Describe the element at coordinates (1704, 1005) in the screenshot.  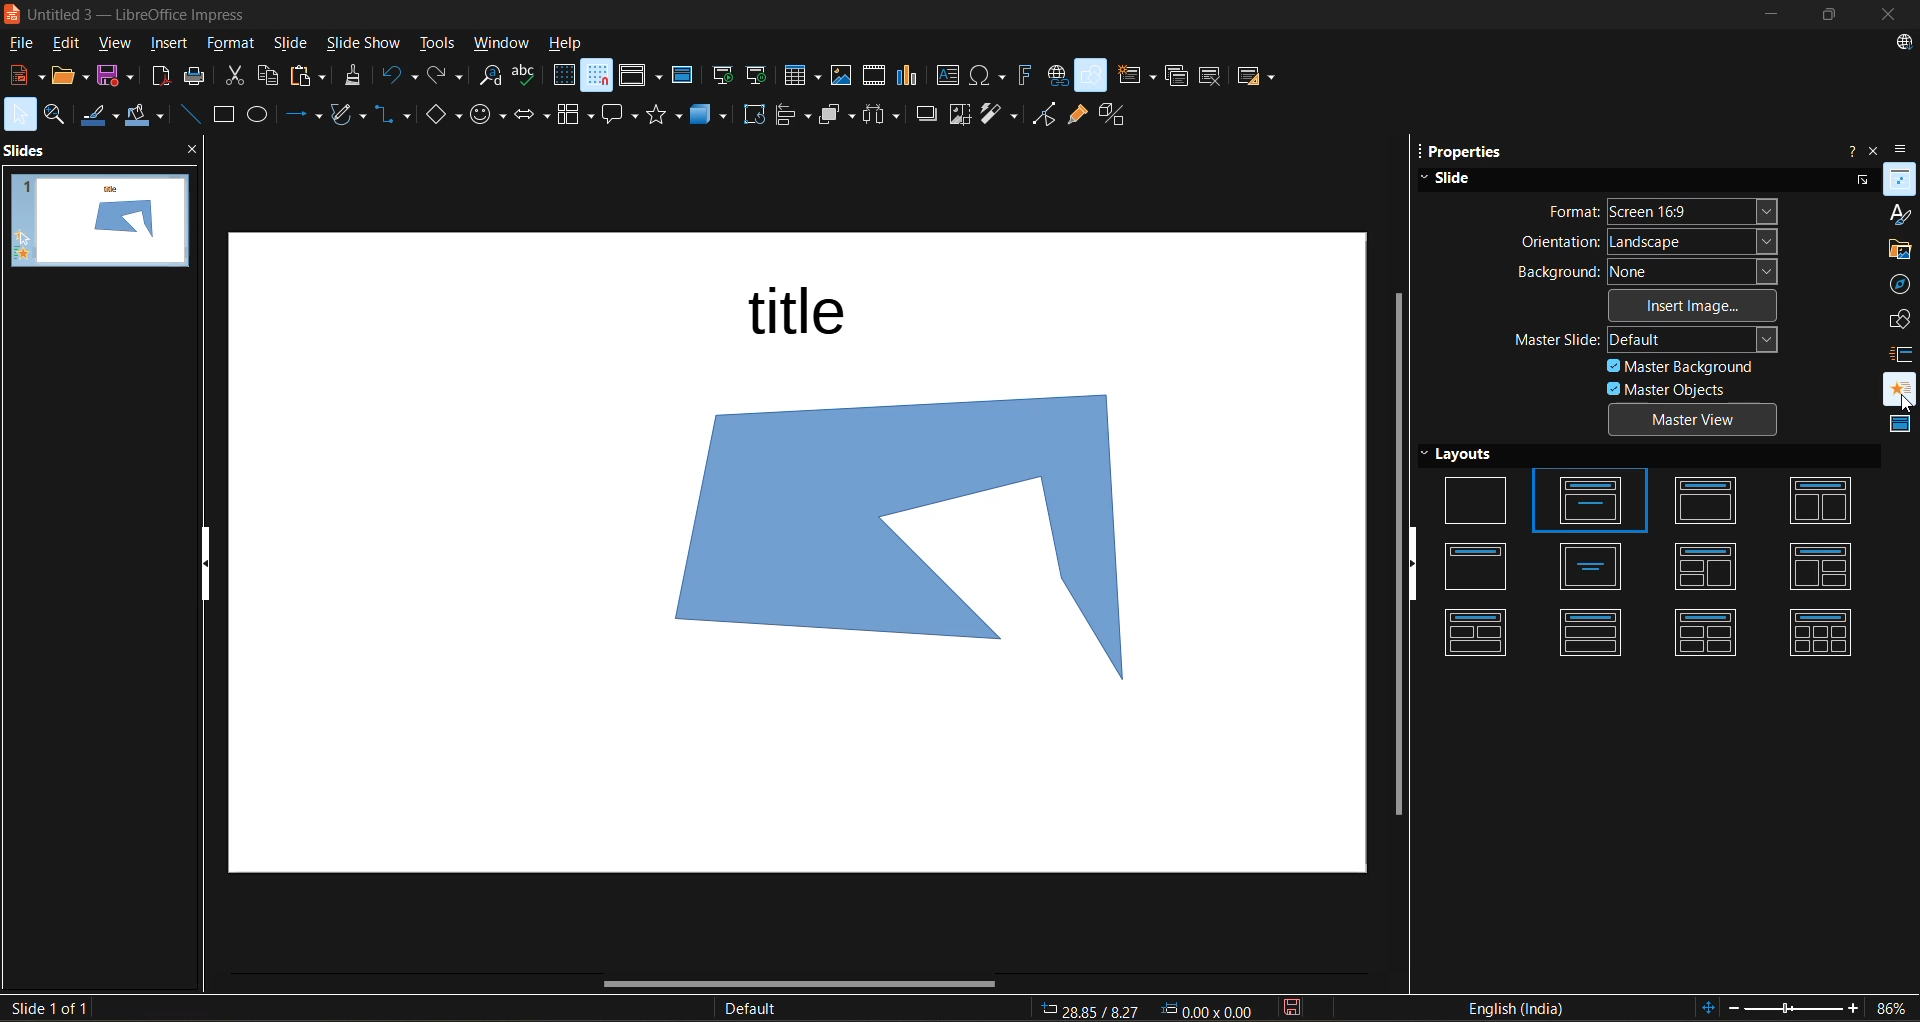
I see `fit to slide` at that location.